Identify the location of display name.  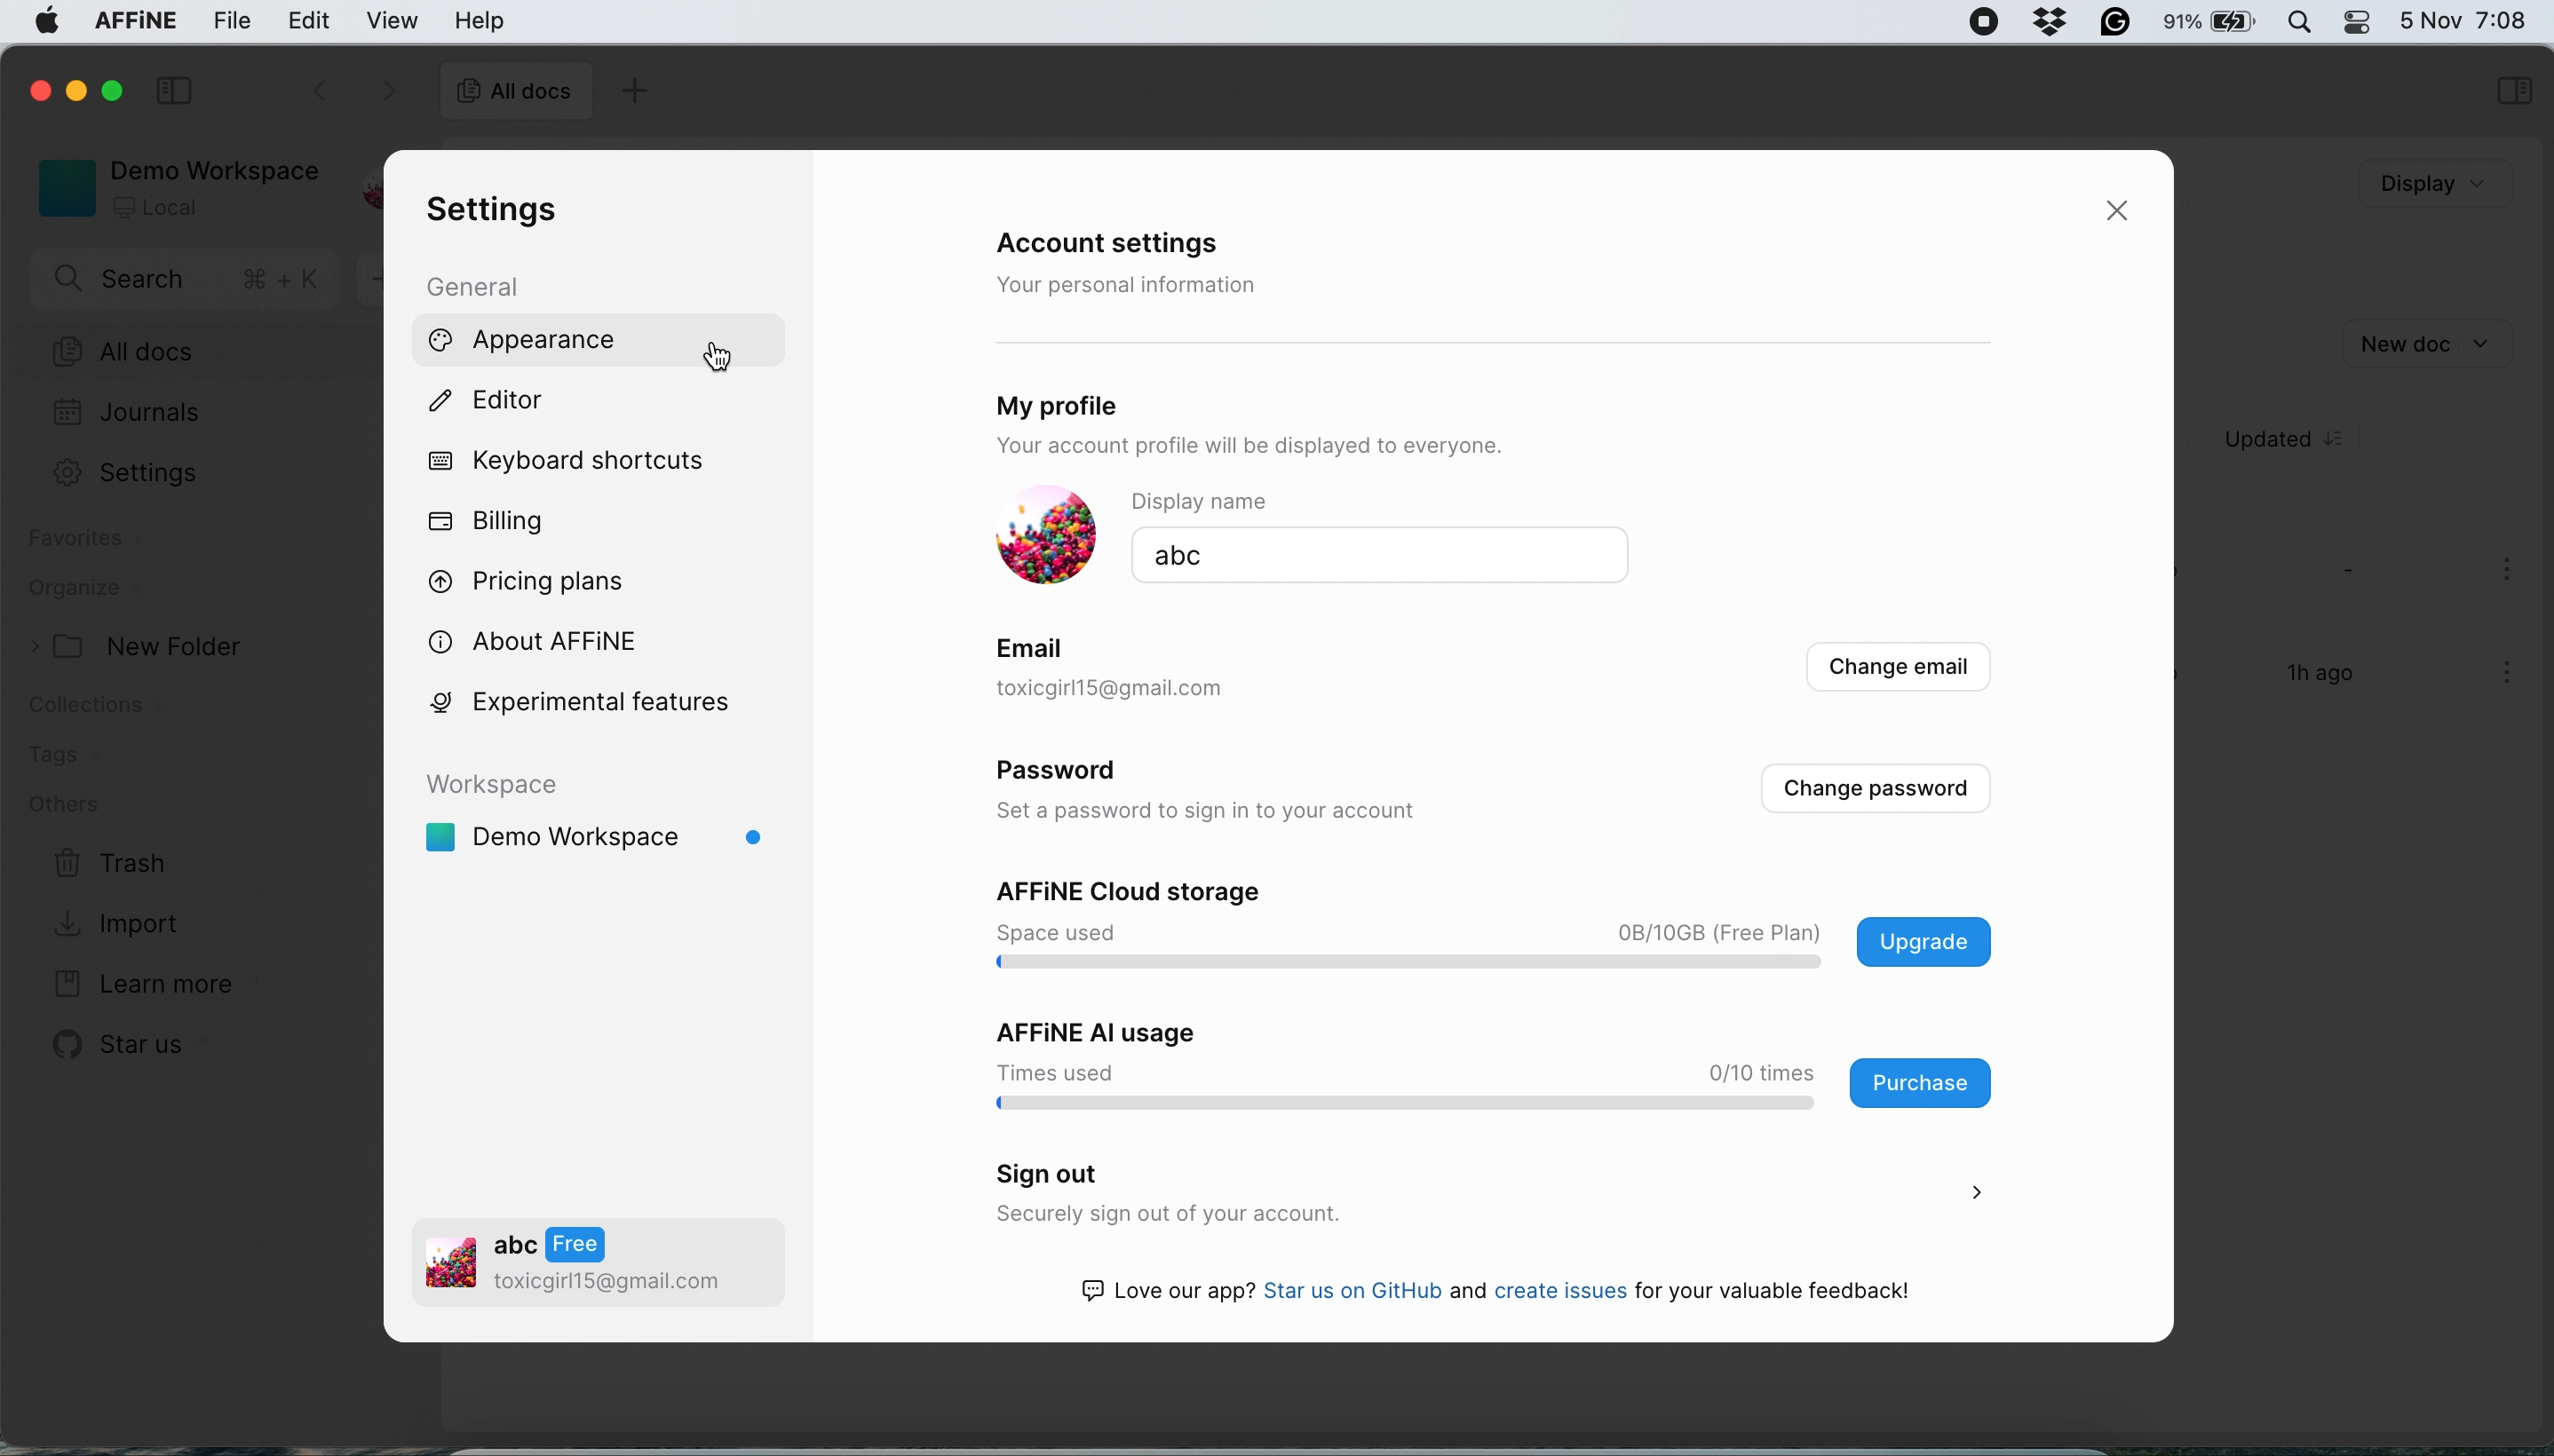
(1373, 503).